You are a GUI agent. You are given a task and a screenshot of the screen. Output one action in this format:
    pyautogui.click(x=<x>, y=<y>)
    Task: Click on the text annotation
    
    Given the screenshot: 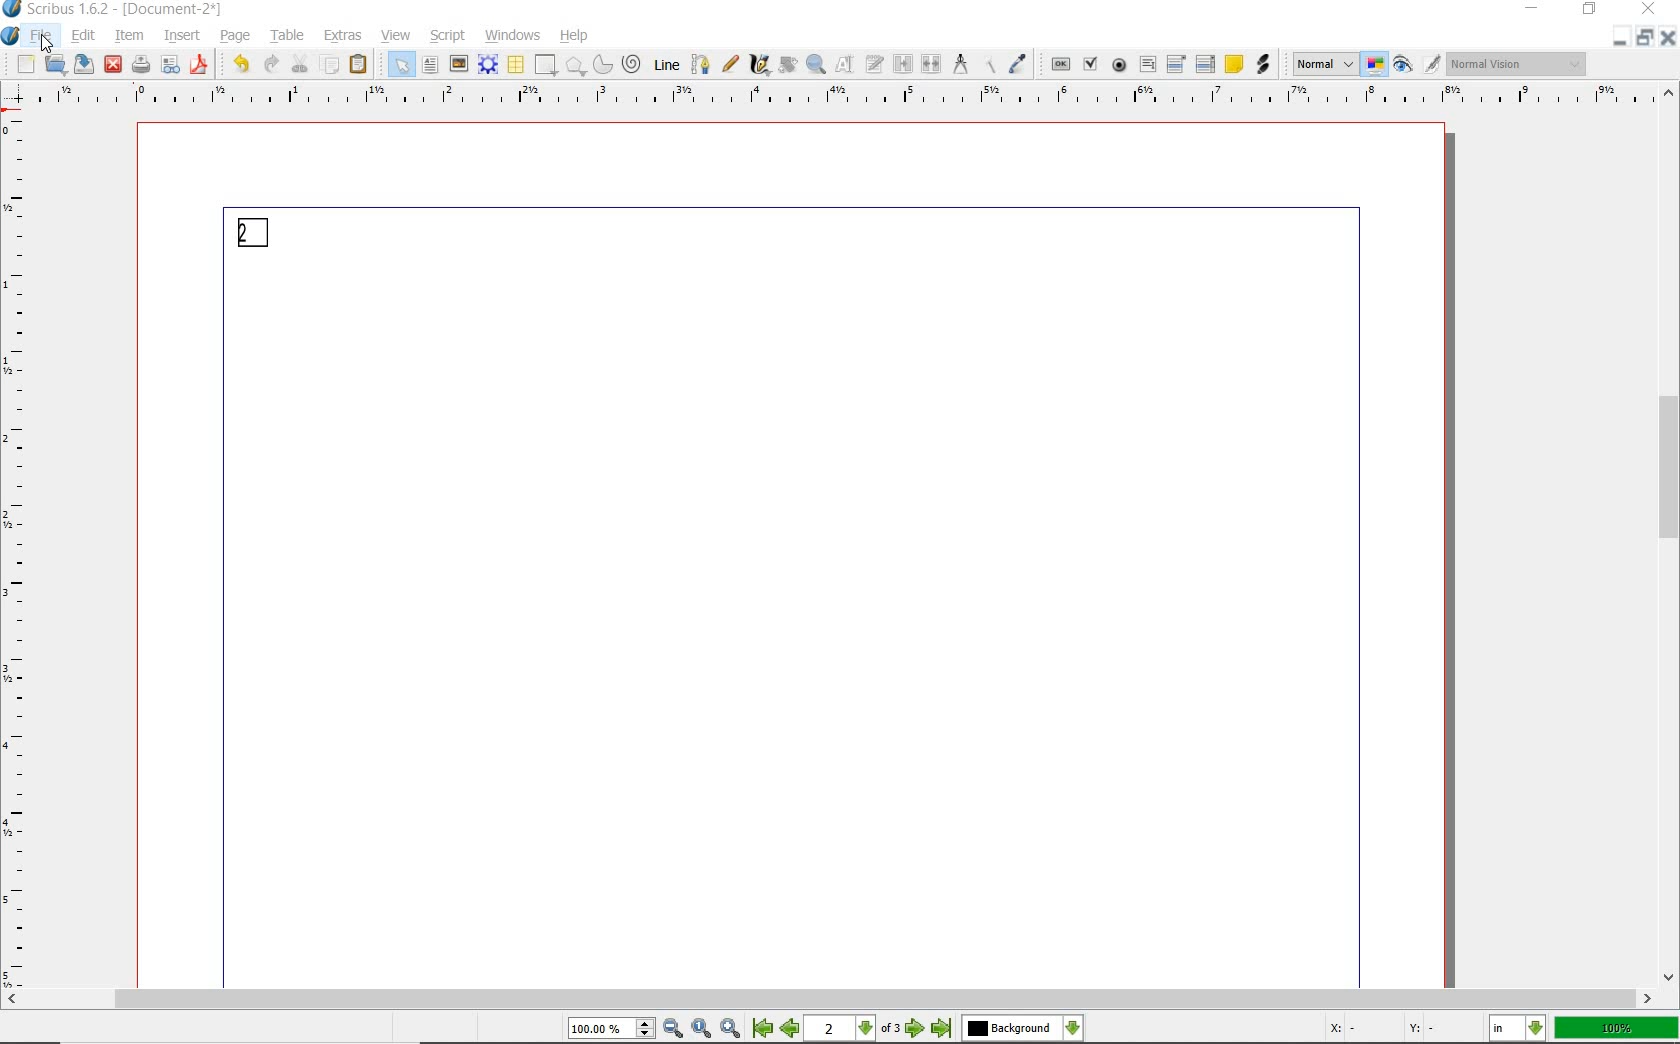 What is the action you would take?
    pyautogui.click(x=1234, y=65)
    